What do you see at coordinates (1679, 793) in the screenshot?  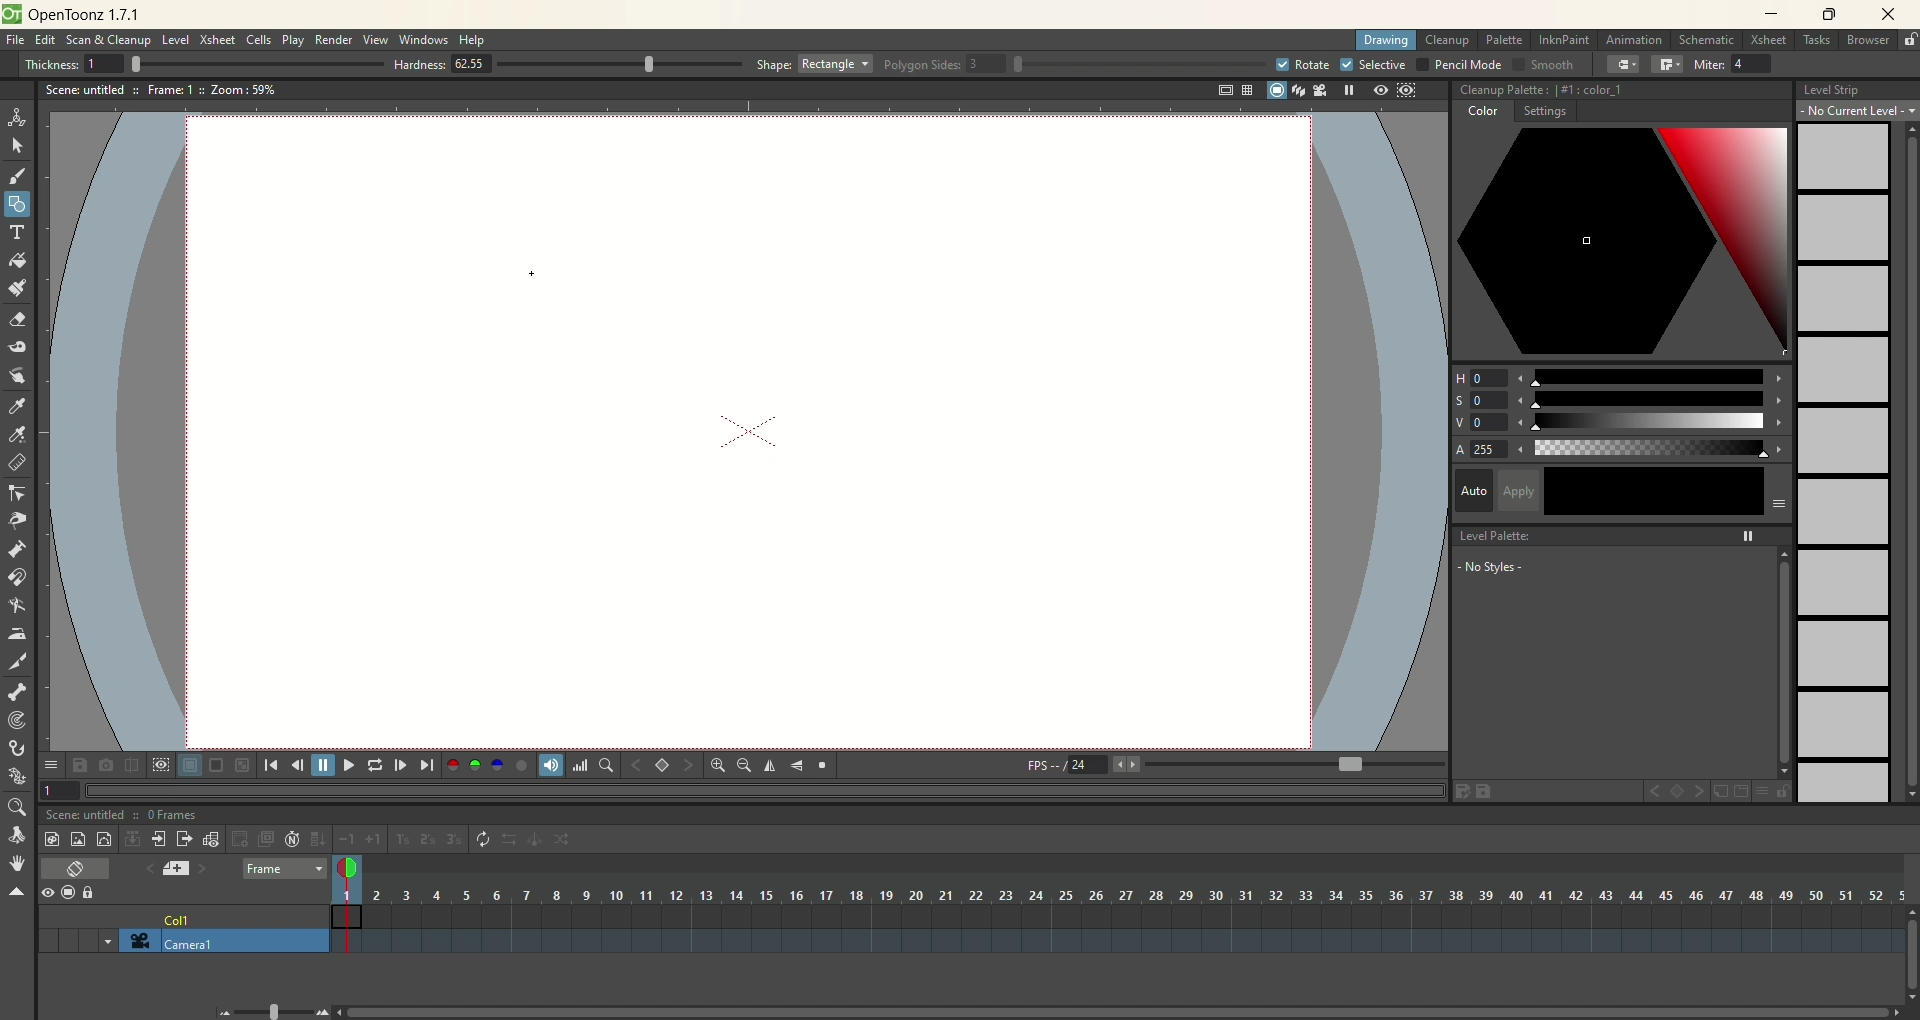 I see `set key` at bounding box center [1679, 793].